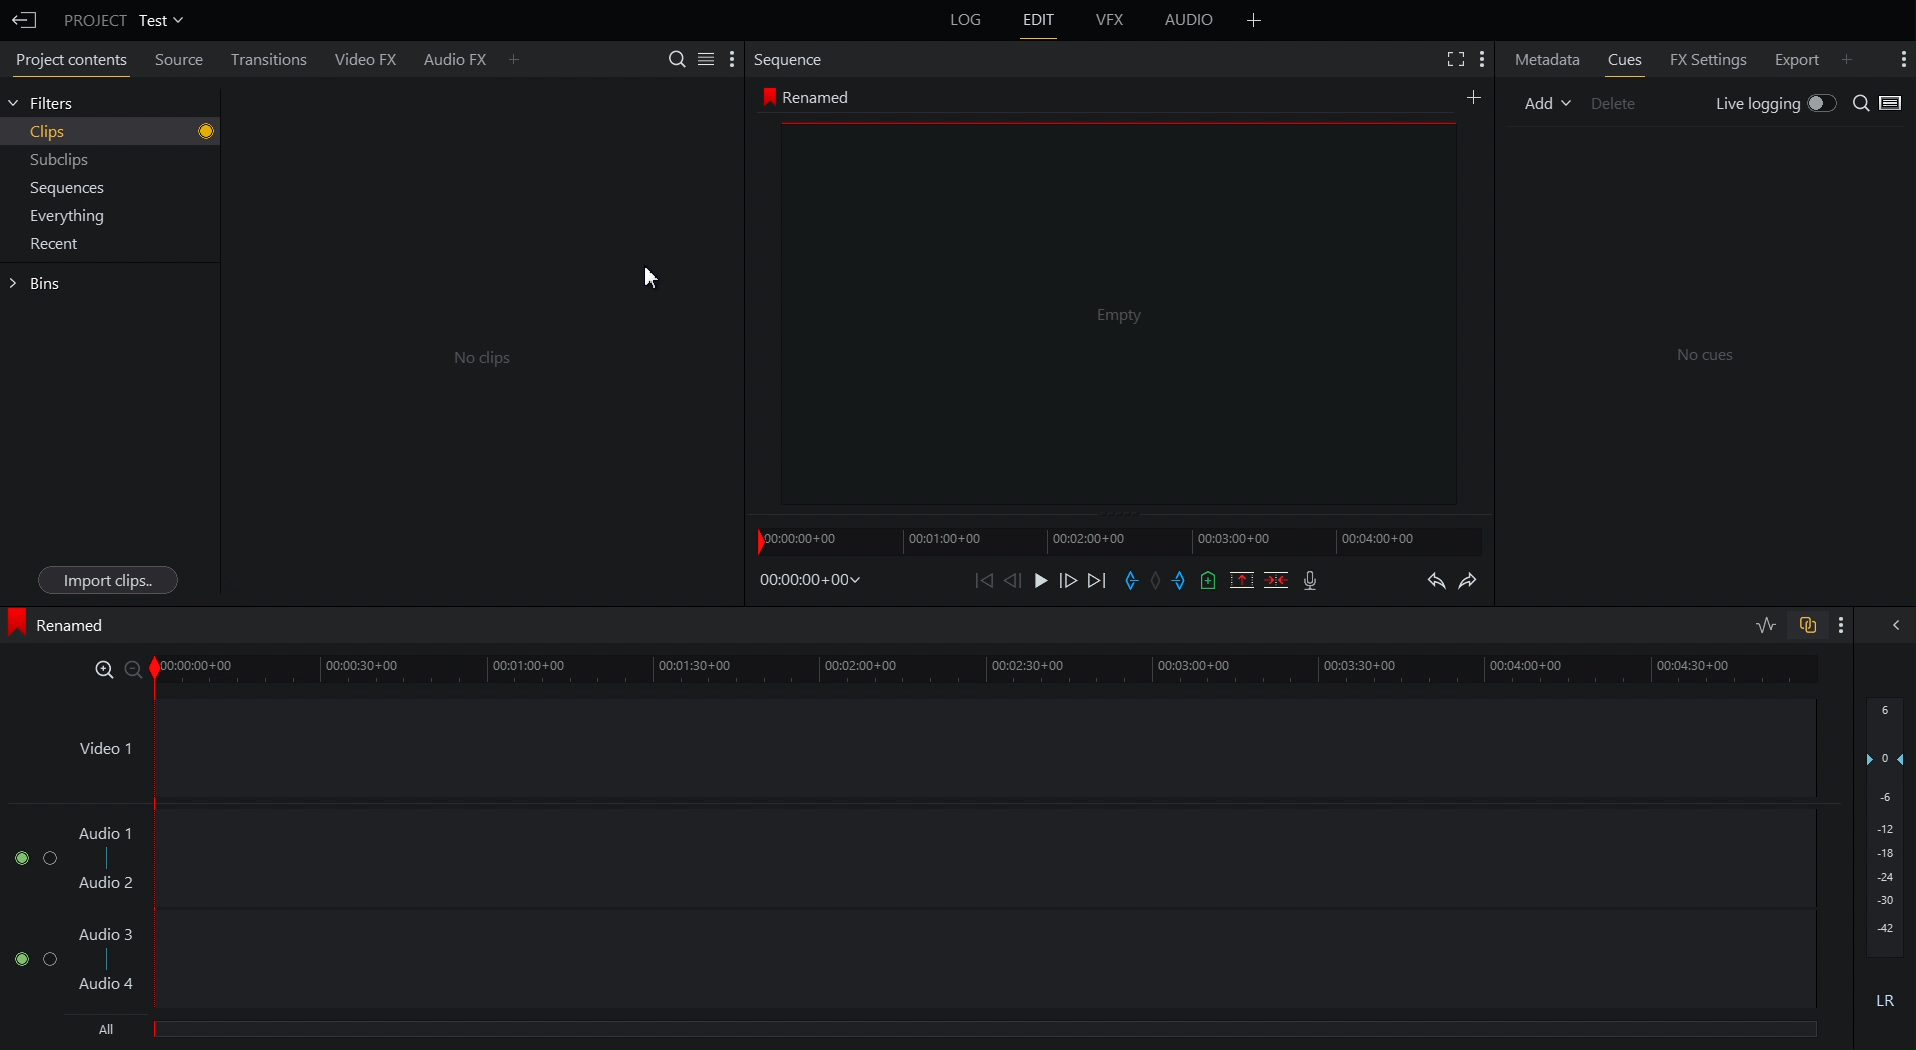 The height and width of the screenshot is (1050, 1916). What do you see at coordinates (1188, 21) in the screenshot?
I see `Audio` at bounding box center [1188, 21].